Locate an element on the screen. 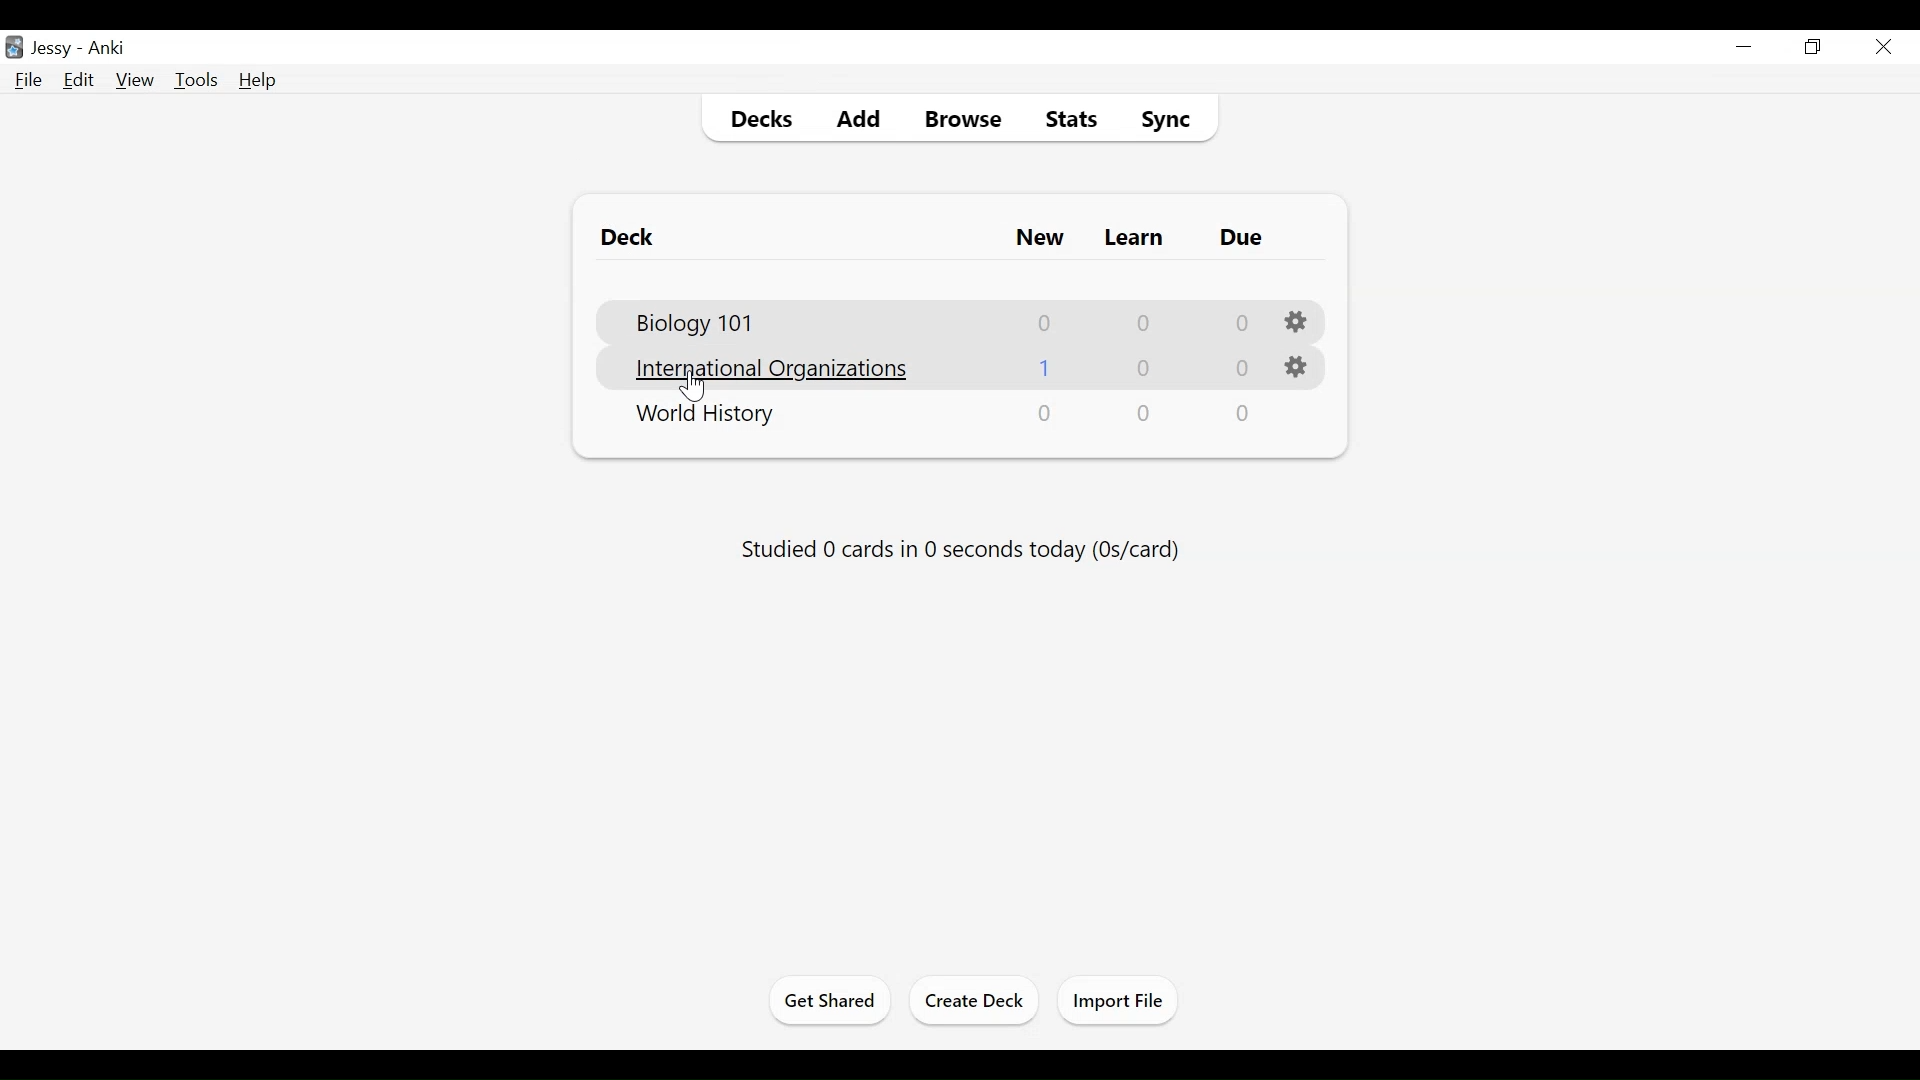 The width and height of the screenshot is (1920, 1080). File is located at coordinates (29, 81).